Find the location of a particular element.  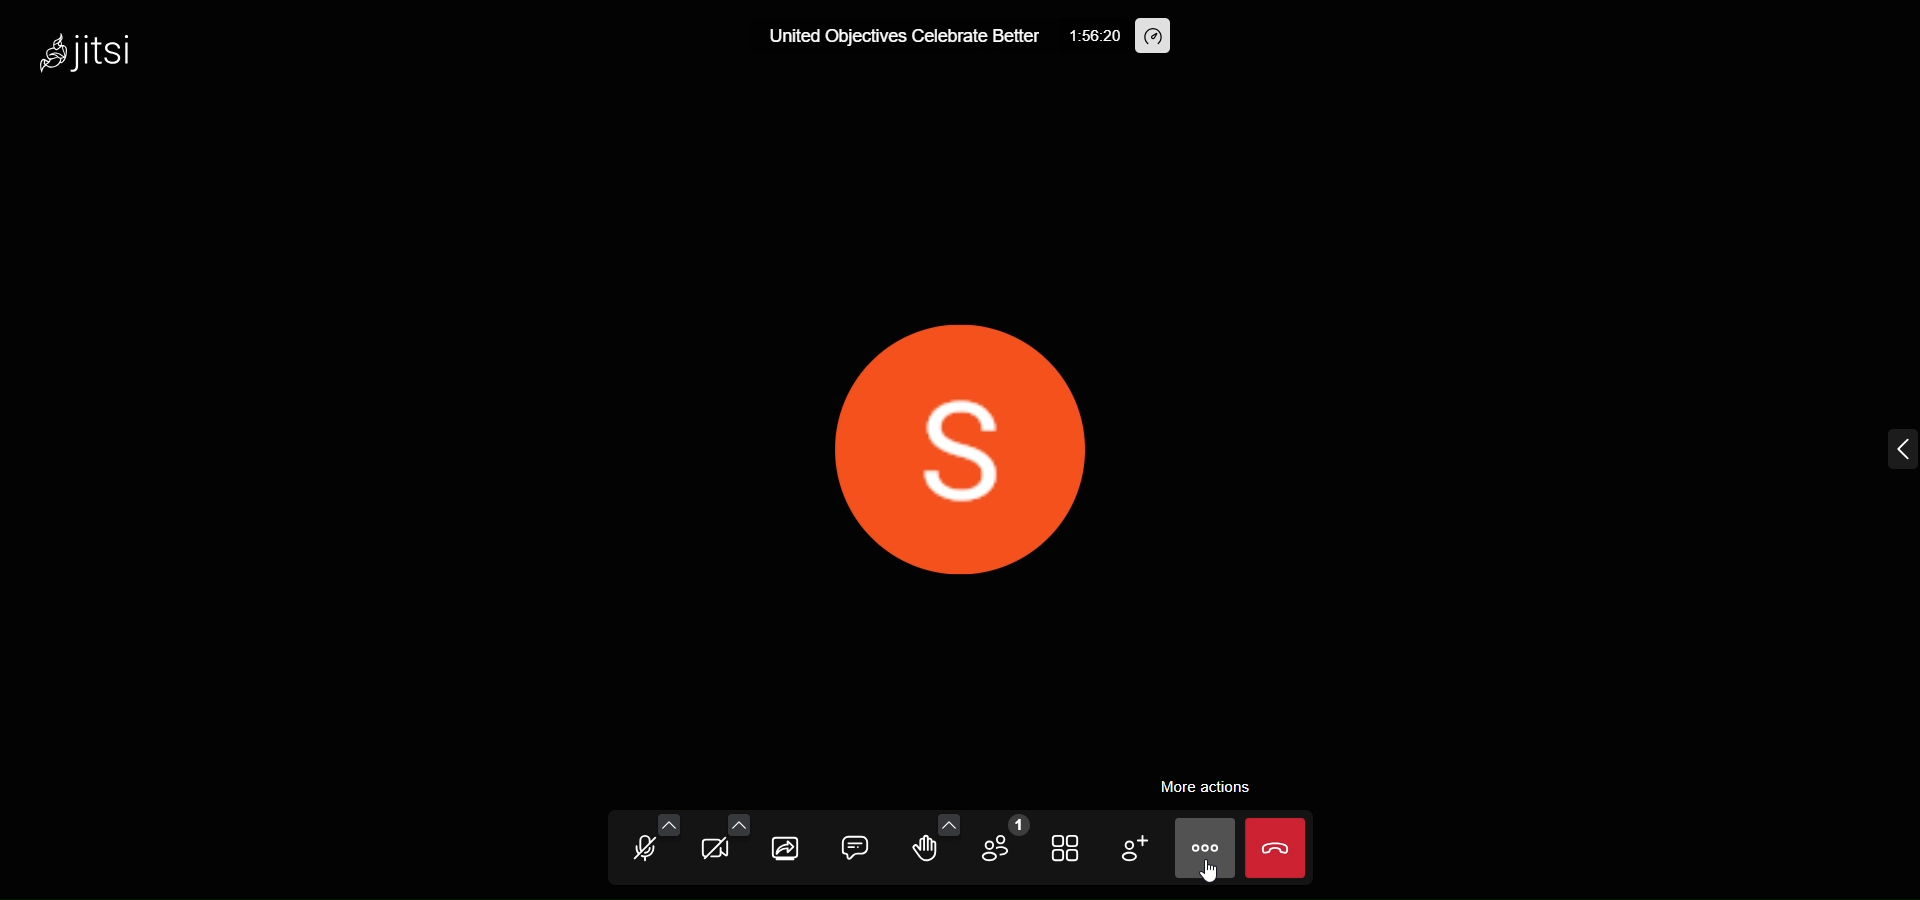

more is located at coordinates (1204, 848).